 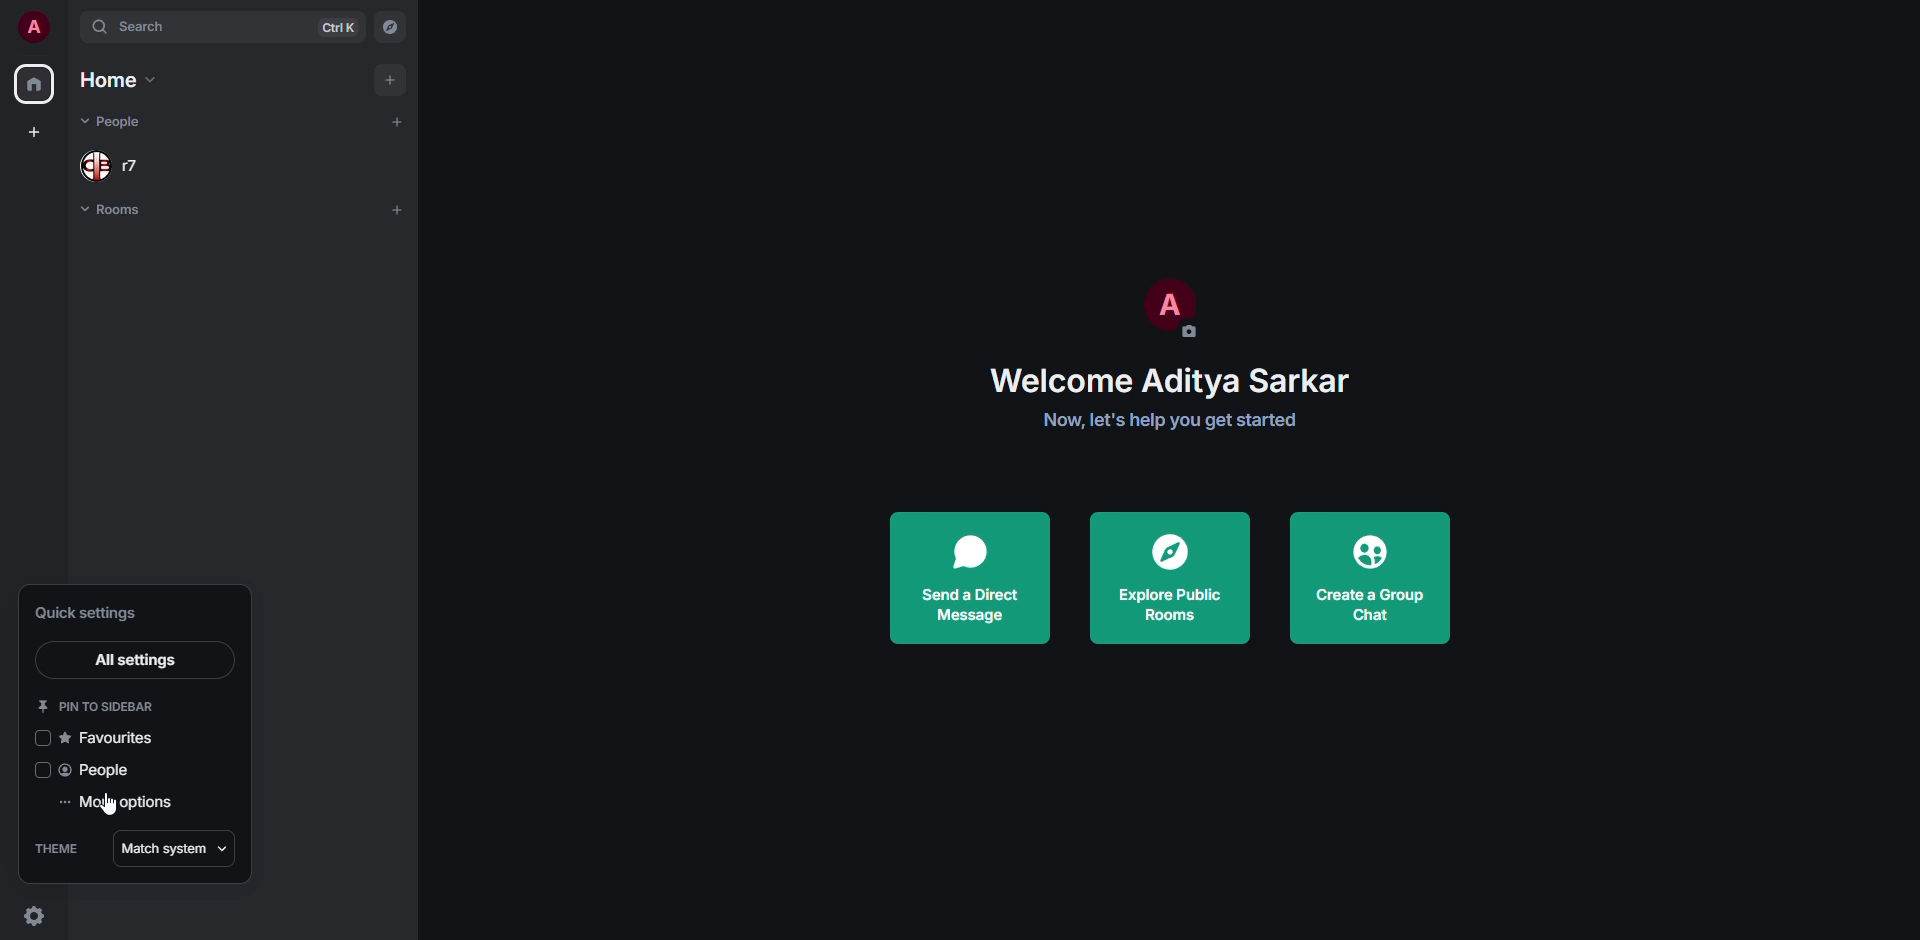 What do you see at coordinates (1166, 378) in the screenshot?
I see `Welcome Aditya Sarkar` at bounding box center [1166, 378].